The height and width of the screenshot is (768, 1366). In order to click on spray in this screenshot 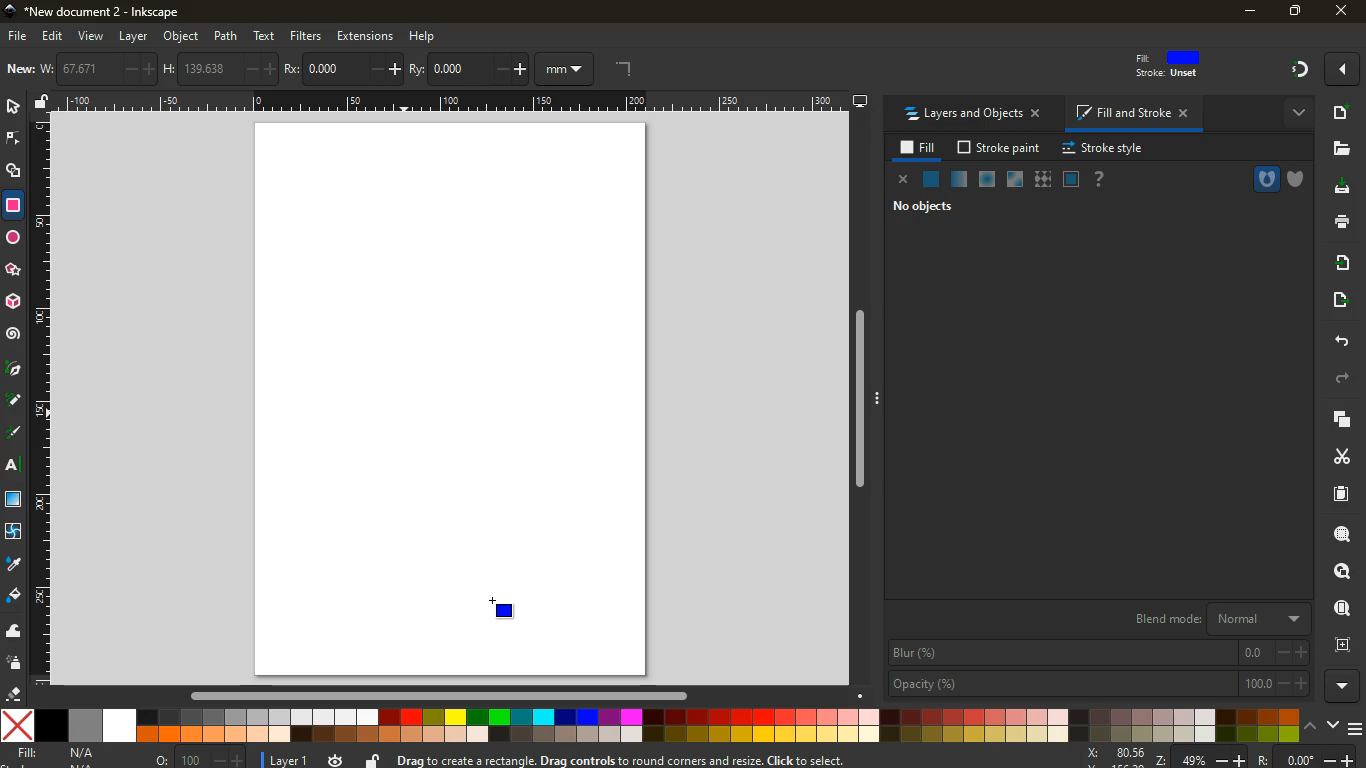, I will do `click(15, 663)`.